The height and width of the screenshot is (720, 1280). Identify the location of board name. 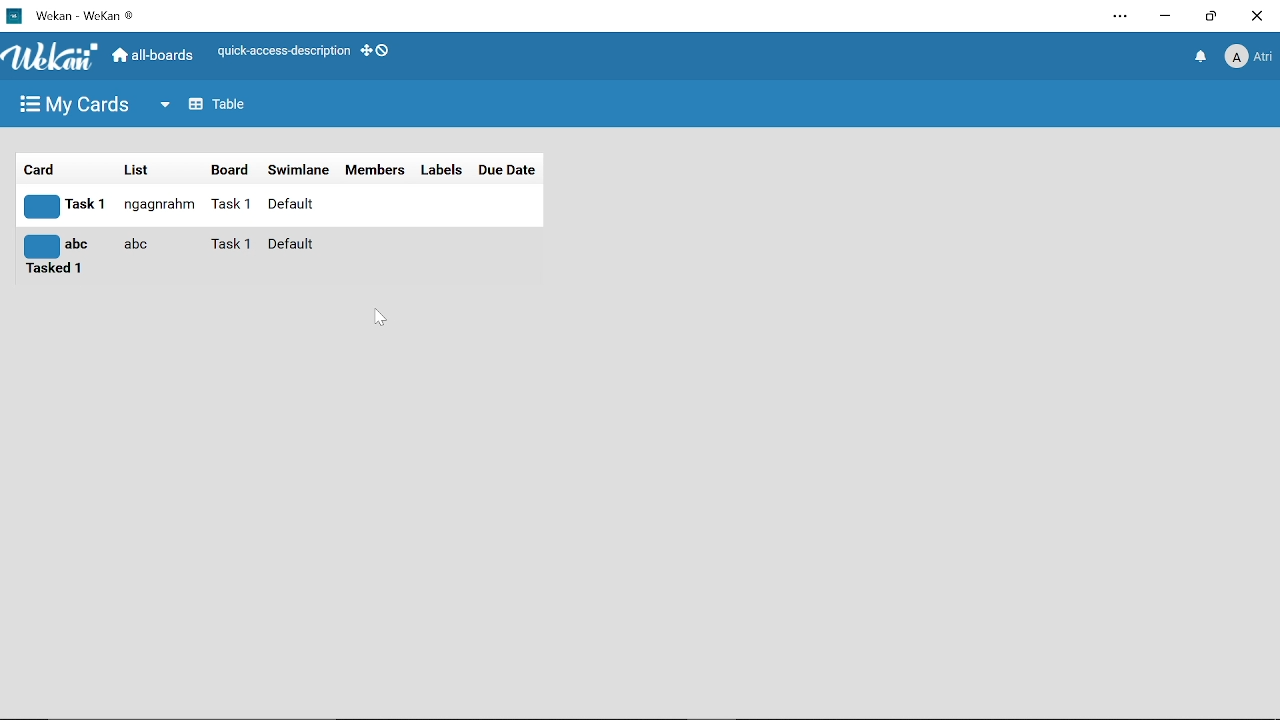
(229, 203).